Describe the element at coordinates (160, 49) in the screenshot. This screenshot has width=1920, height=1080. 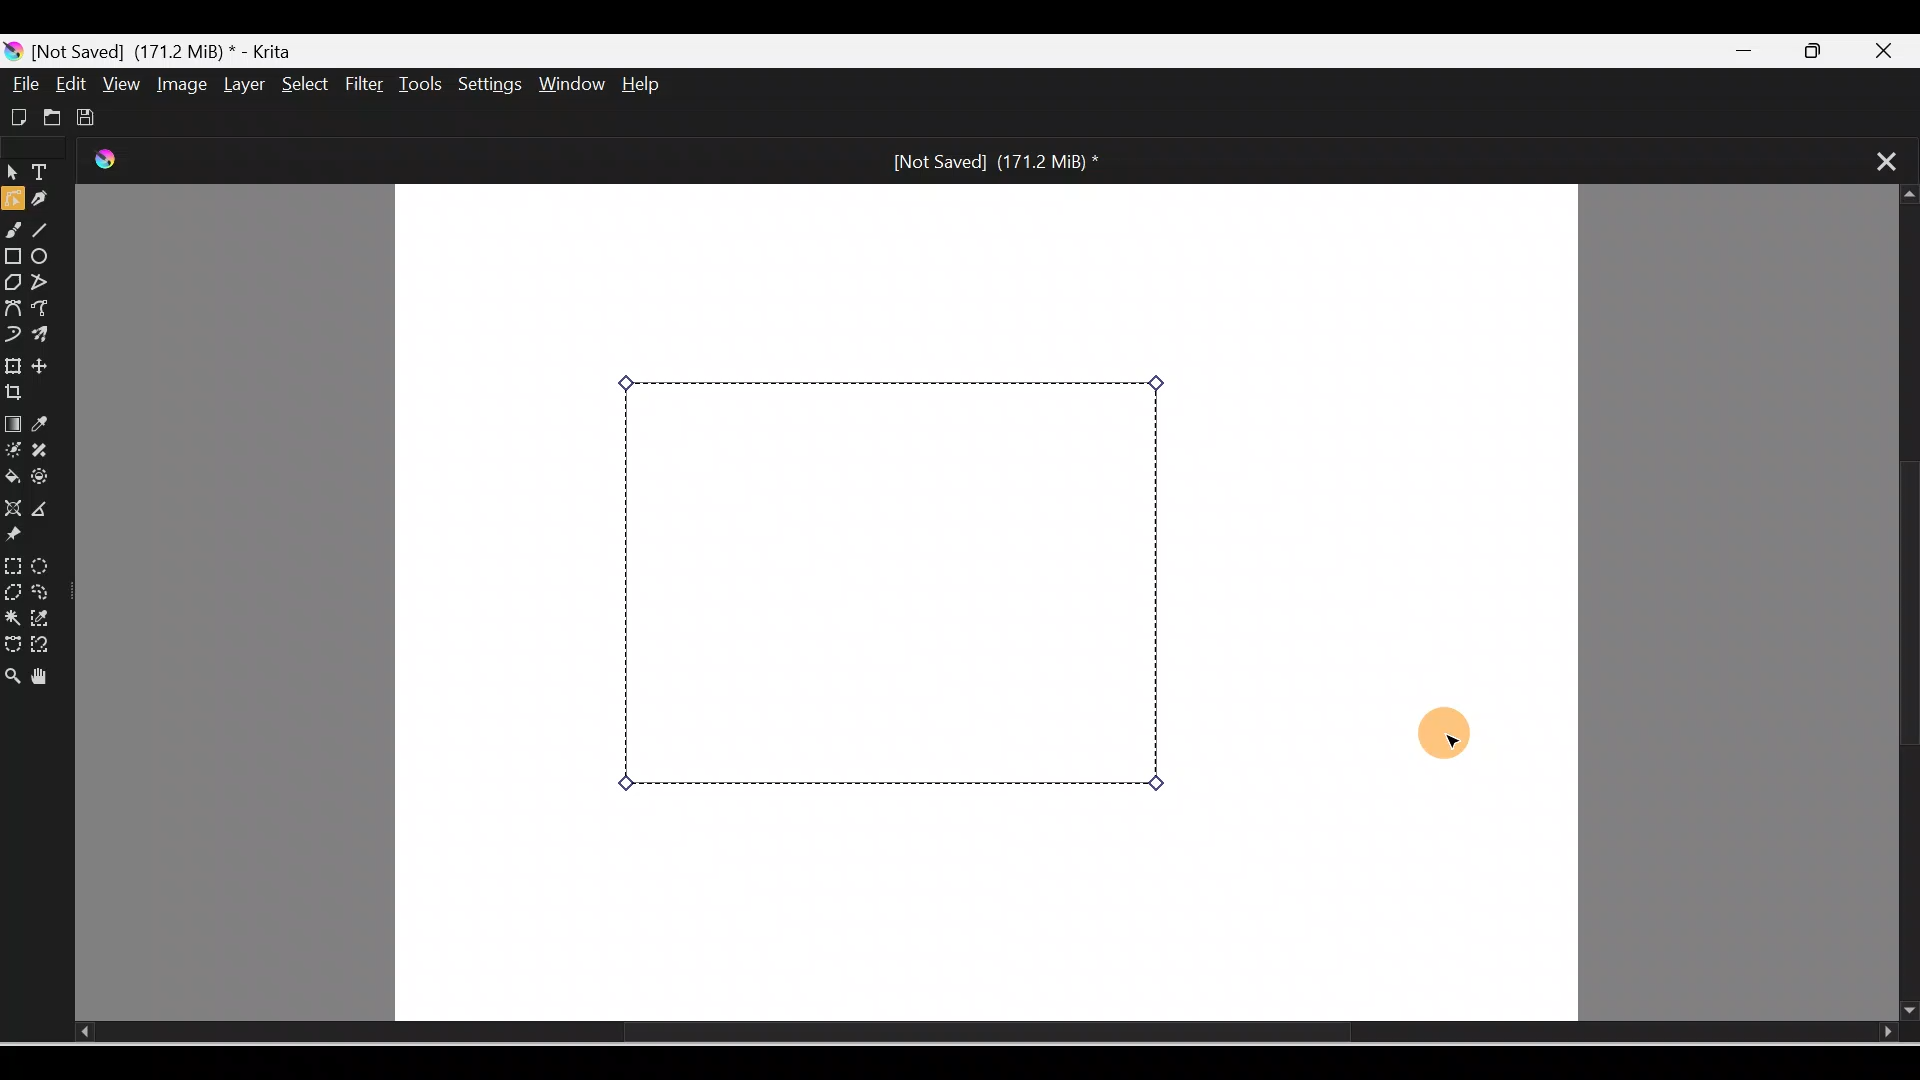
I see `[Not Saved] (171.2 MiB) * - Krita` at that location.